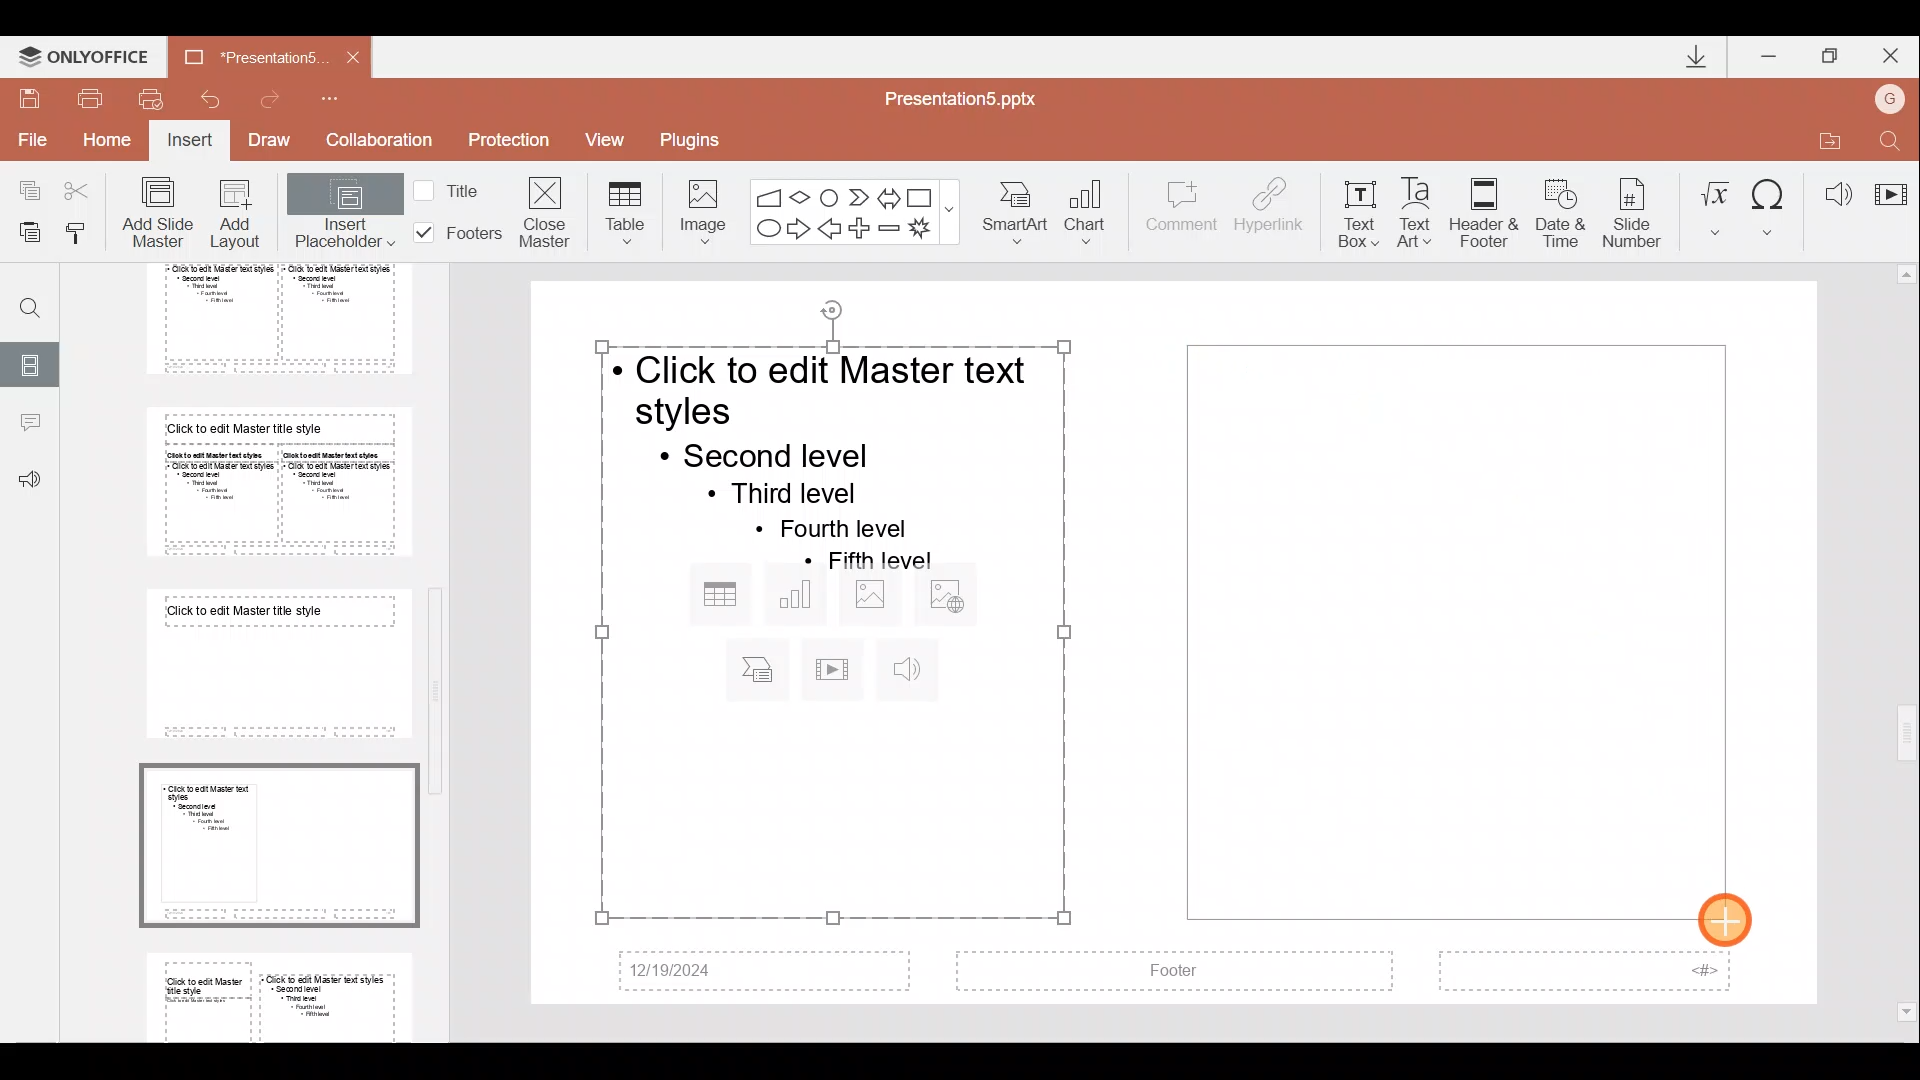 Image resolution: width=1920 pixels, height=1080 pixels. I want to click on Account name, so click(1894, 96).